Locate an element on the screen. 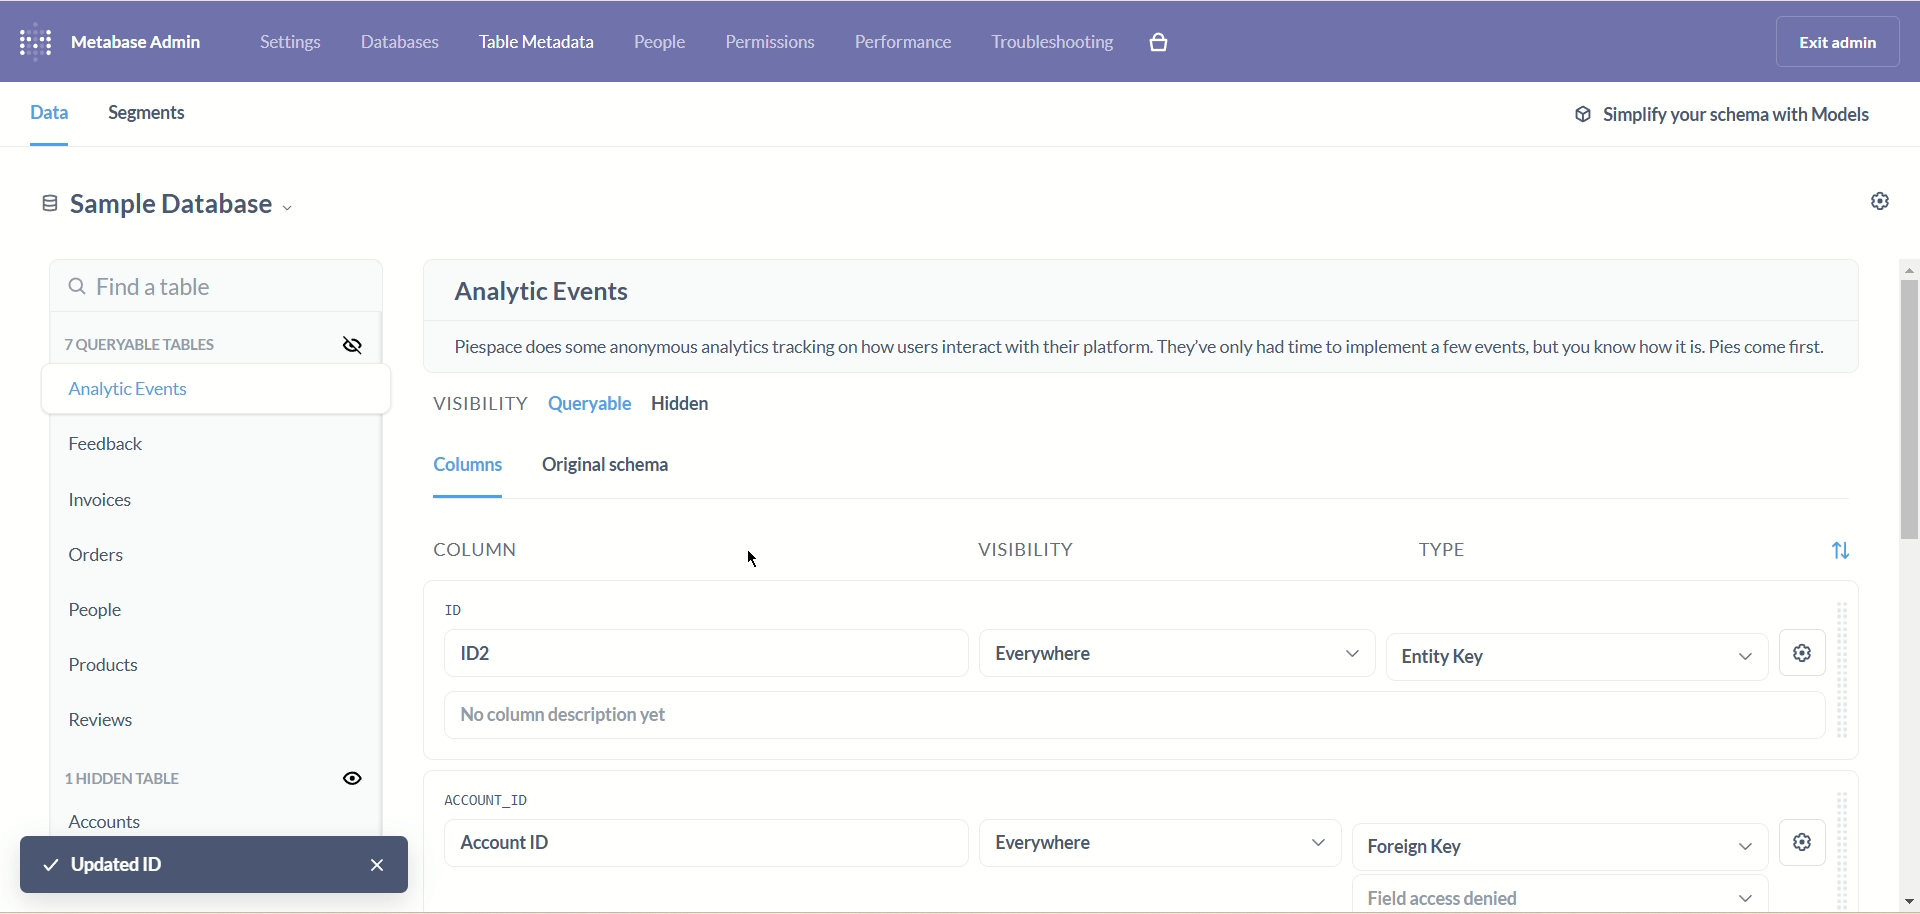 This screenshot has width=1920, height=914. Explore paid features is located at coordinates (1161, 44).